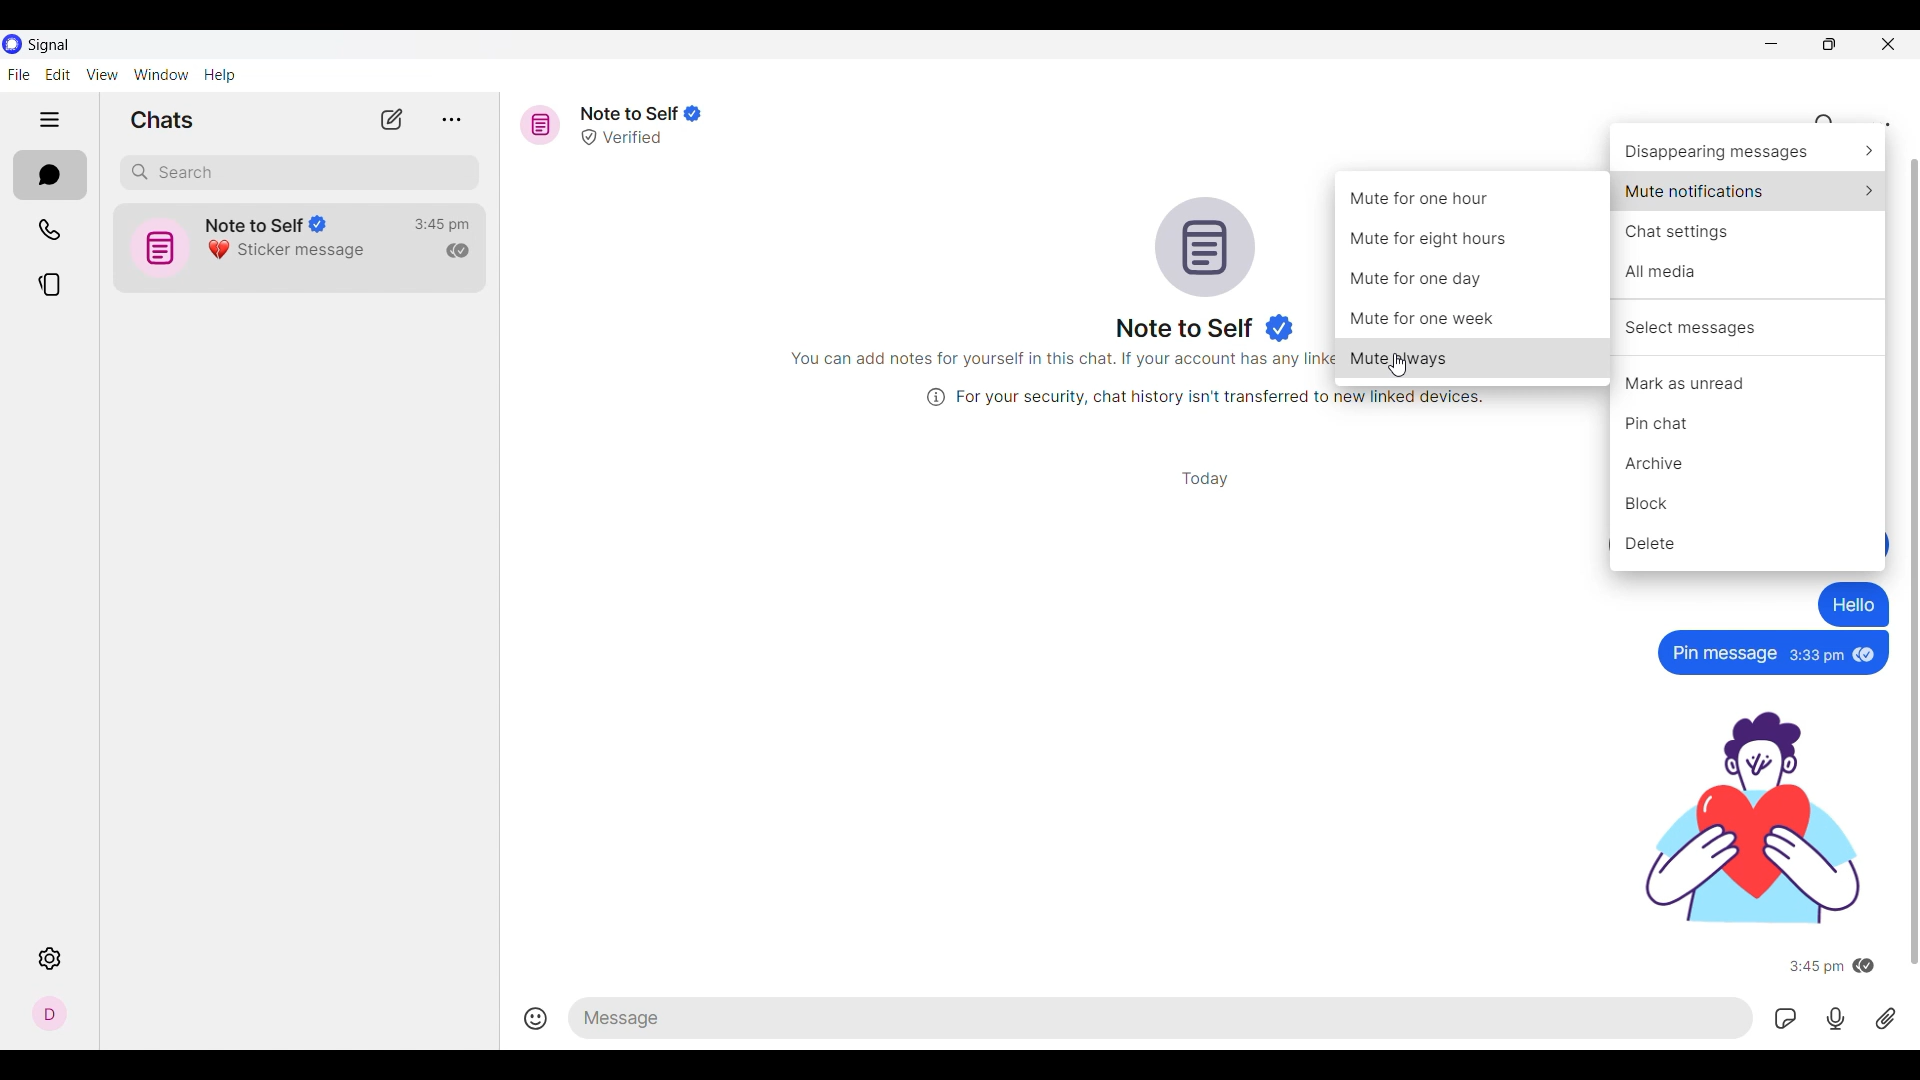  Describe the element at coordinates (1430, 317) in the screenshot. I see `Mute for one week` at that location.